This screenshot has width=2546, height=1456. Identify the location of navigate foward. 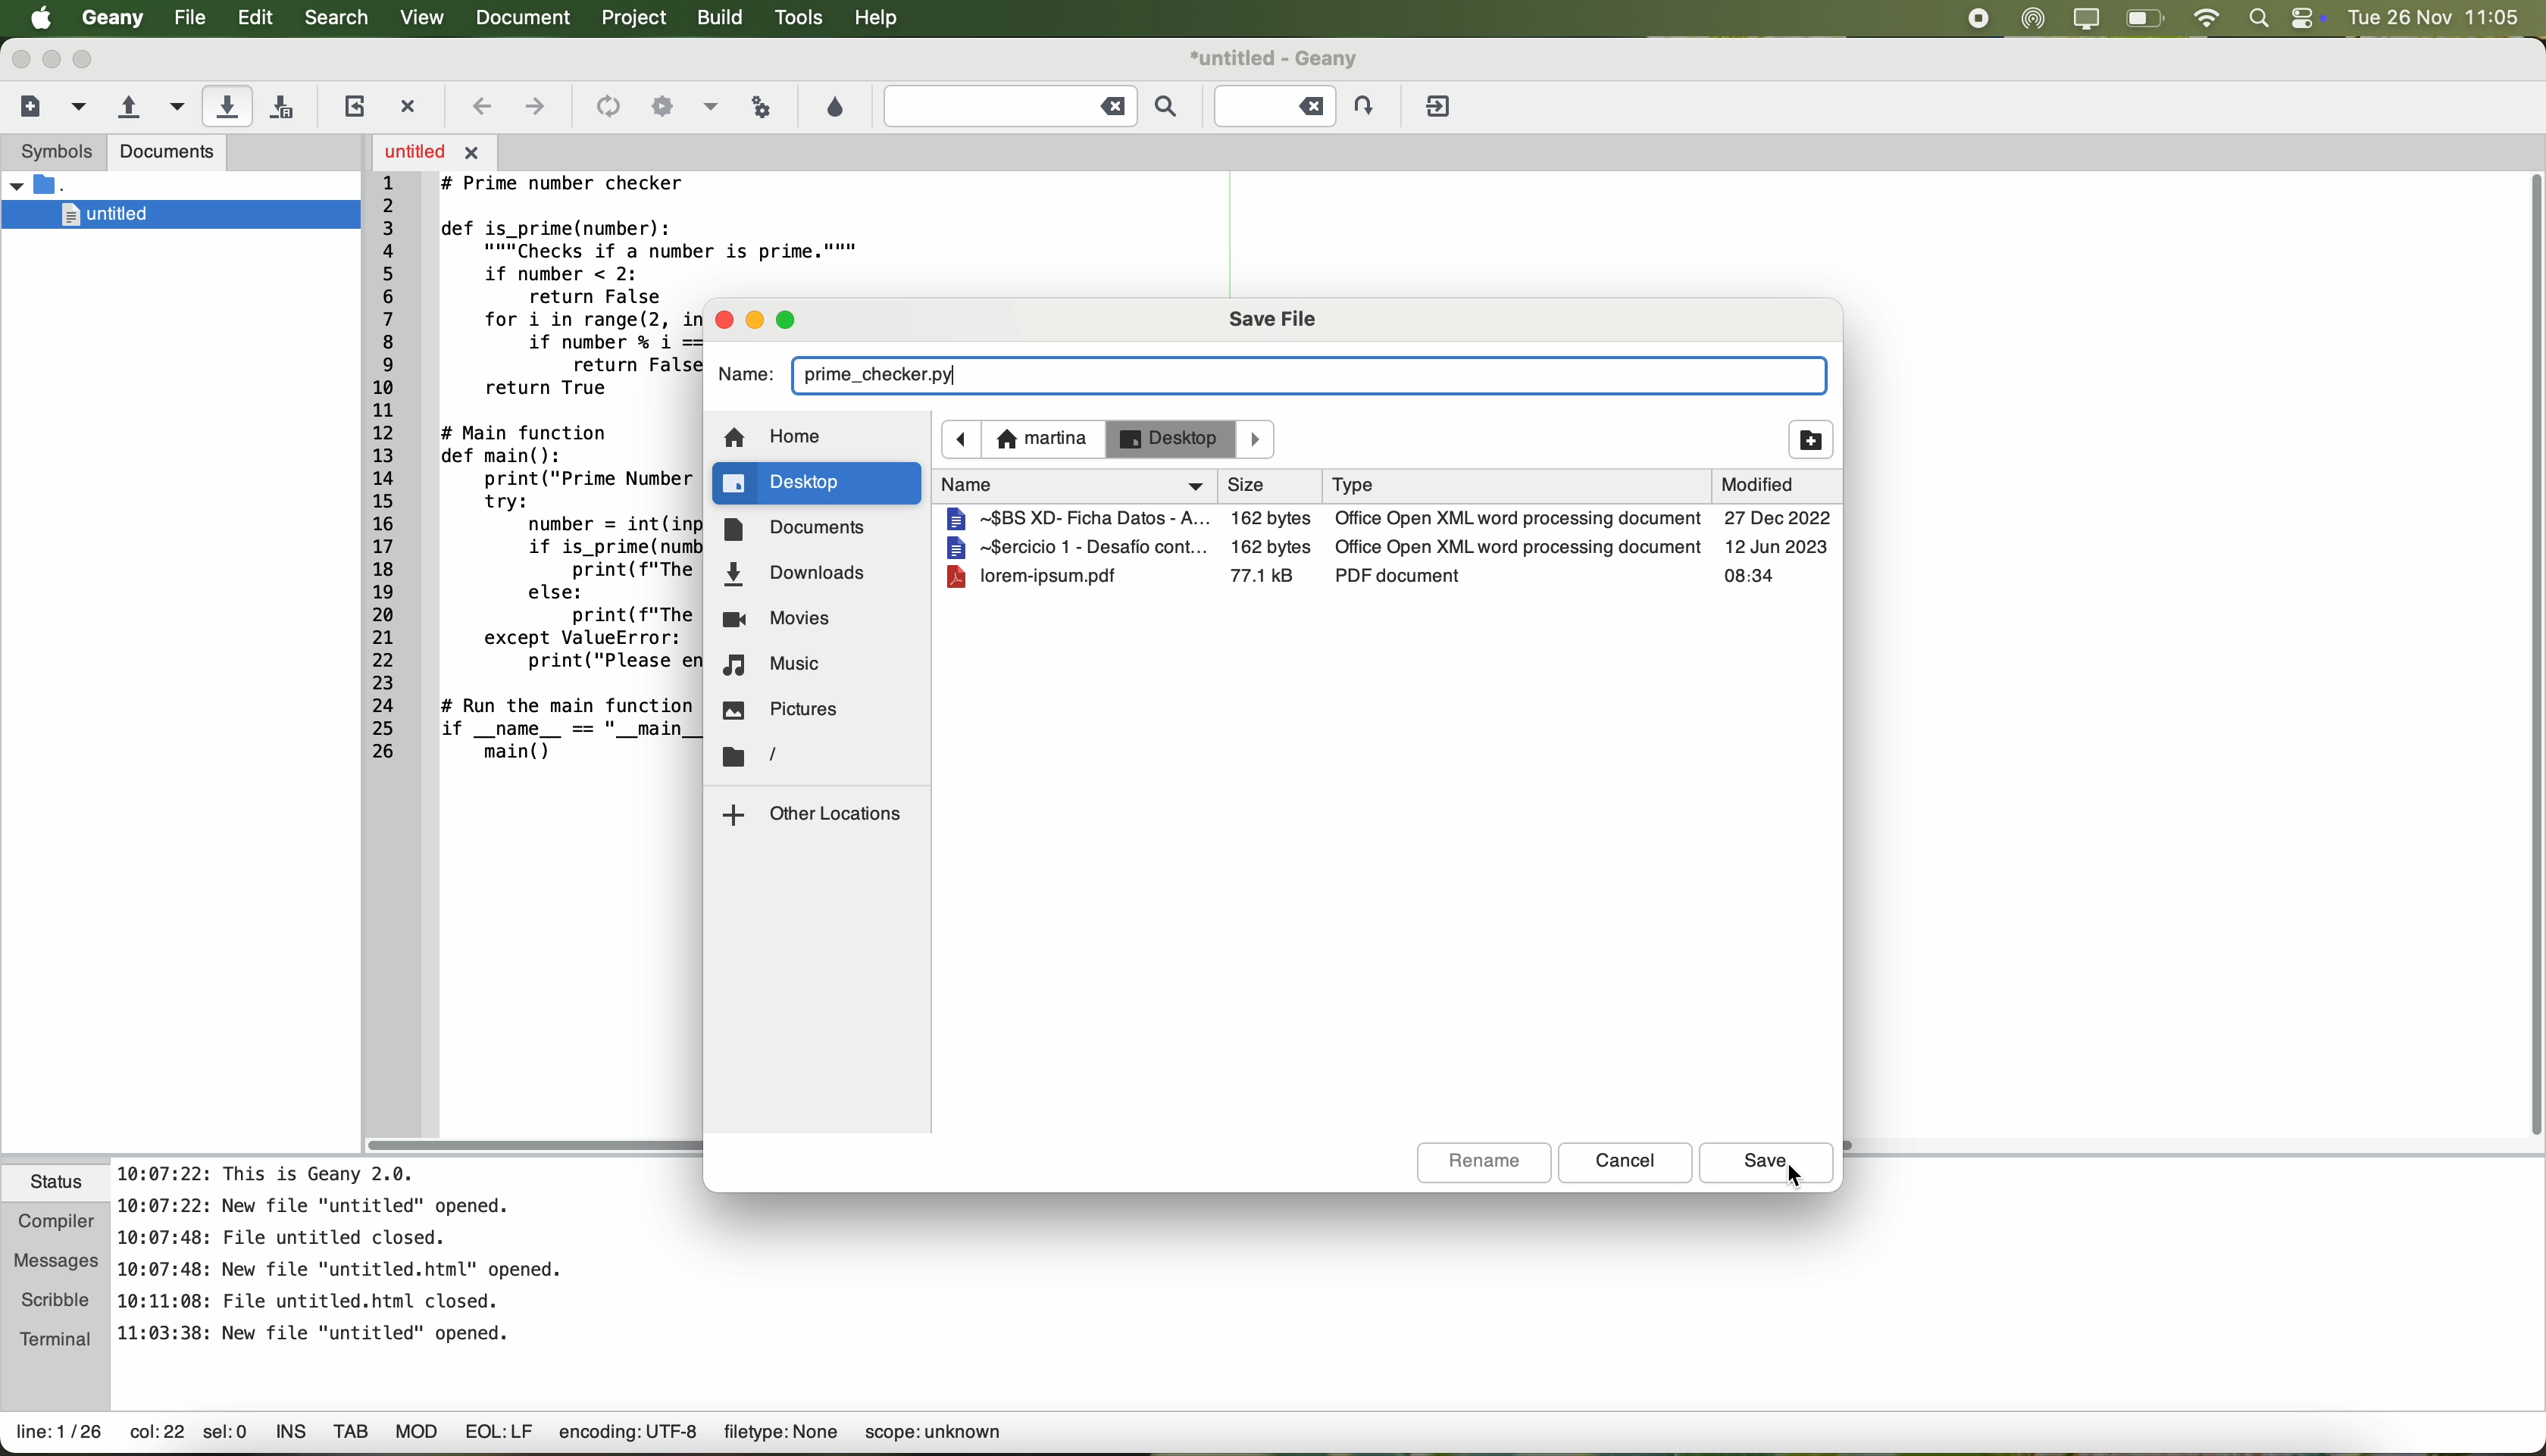
(536, 110).